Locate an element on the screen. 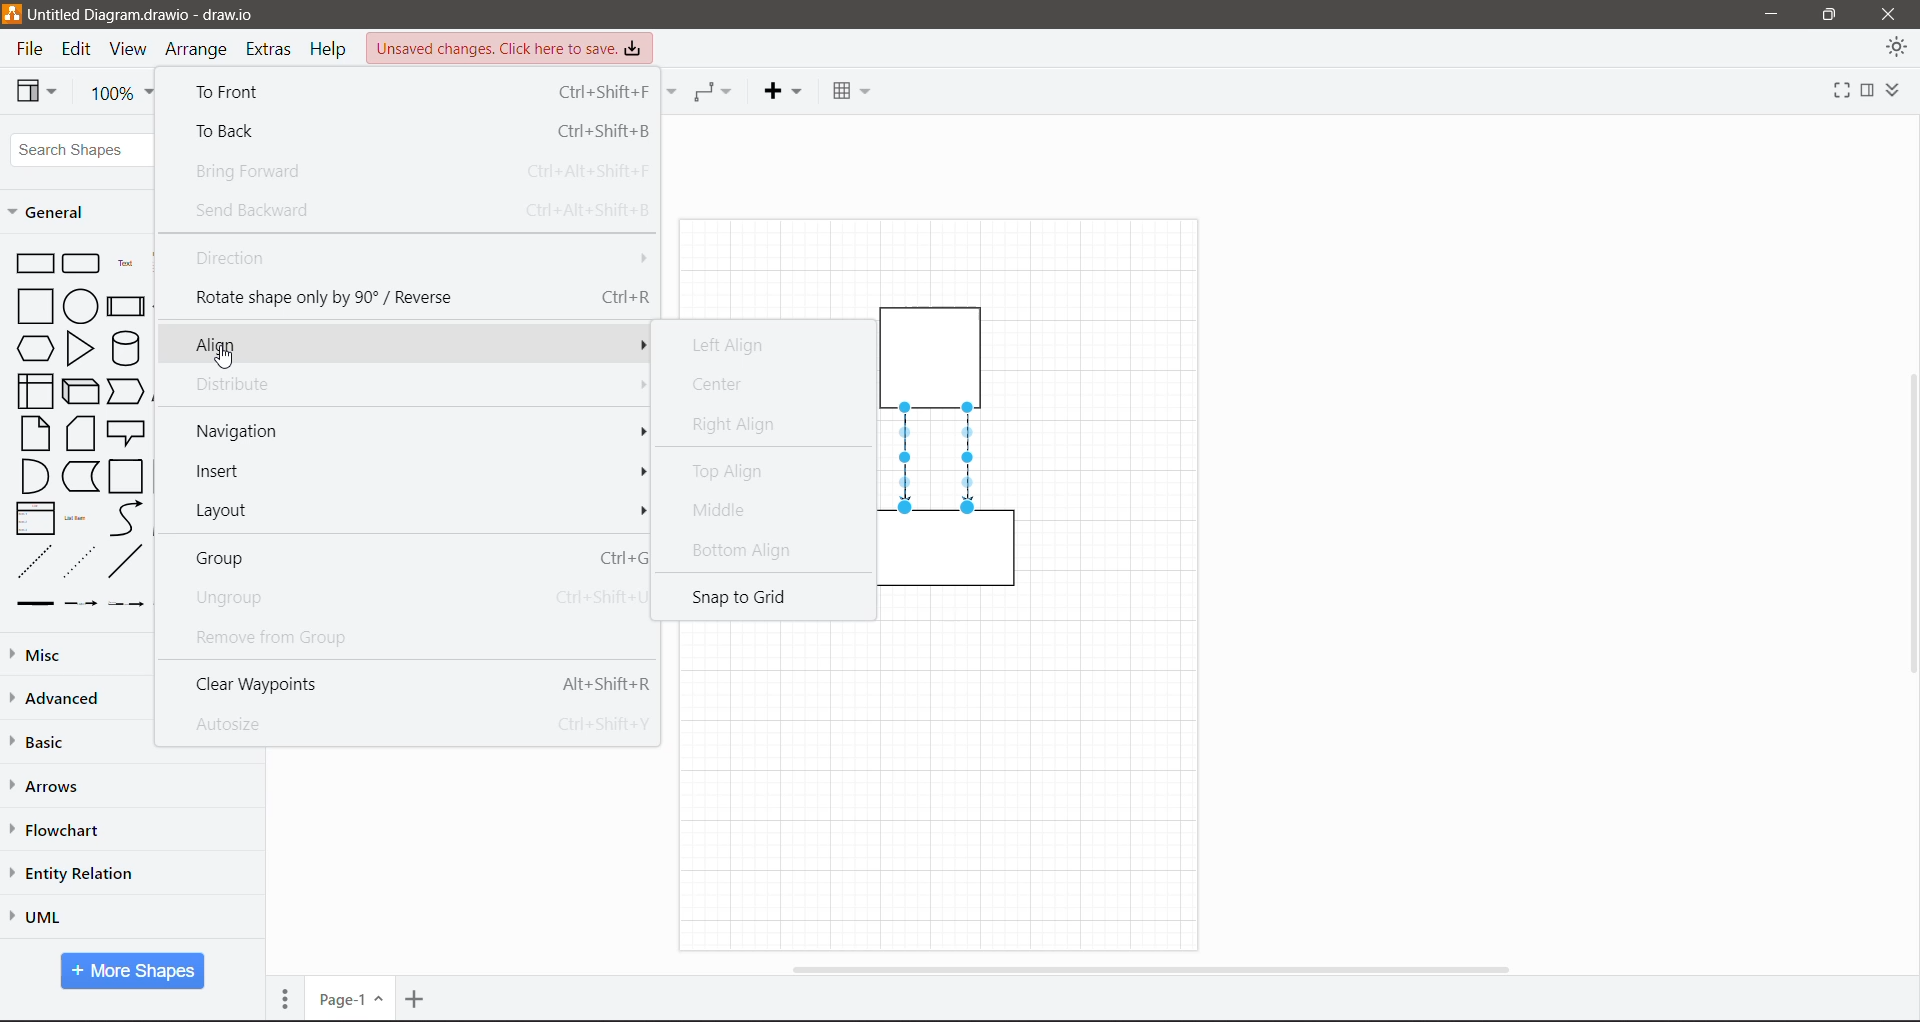 This screenshot has height=1022, width=1920. Hexagon is located at coordinates (34, 347).